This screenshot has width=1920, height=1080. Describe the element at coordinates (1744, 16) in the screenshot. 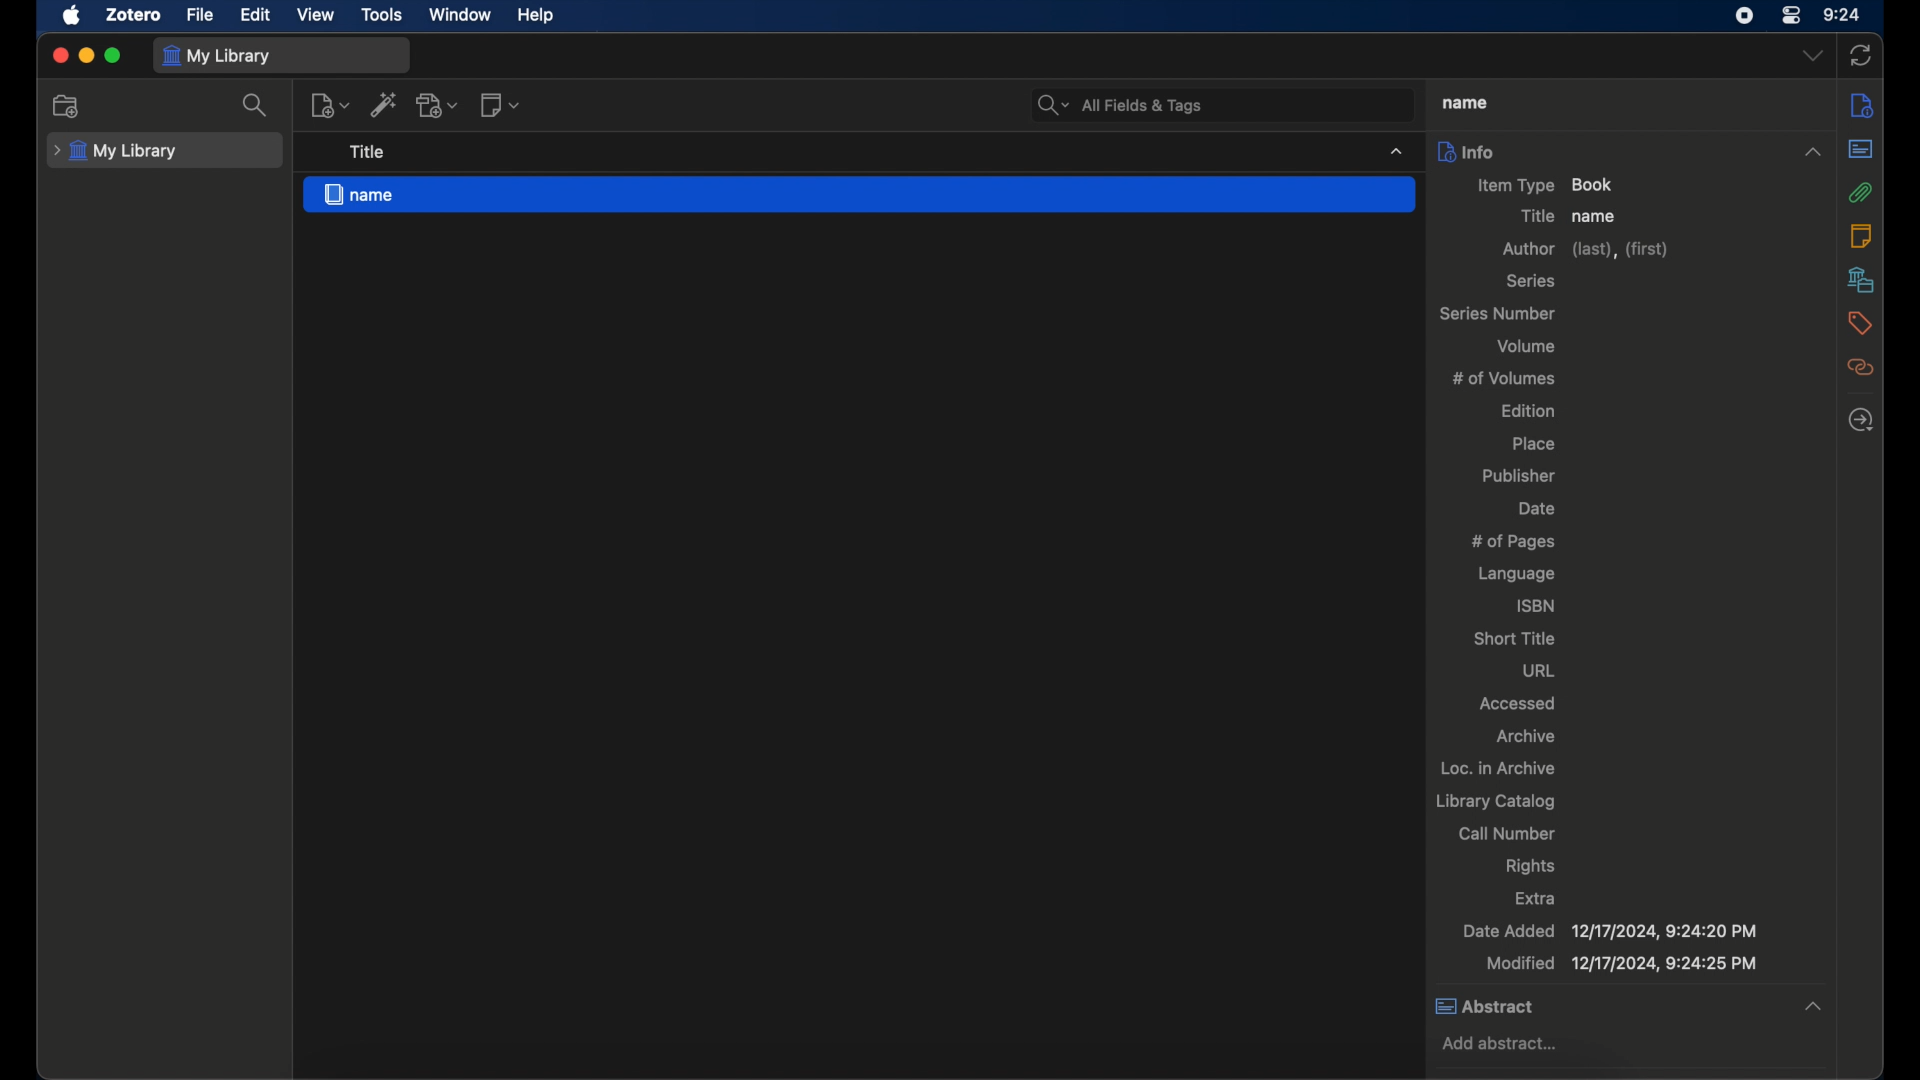

I see `screen recorder` at that location.